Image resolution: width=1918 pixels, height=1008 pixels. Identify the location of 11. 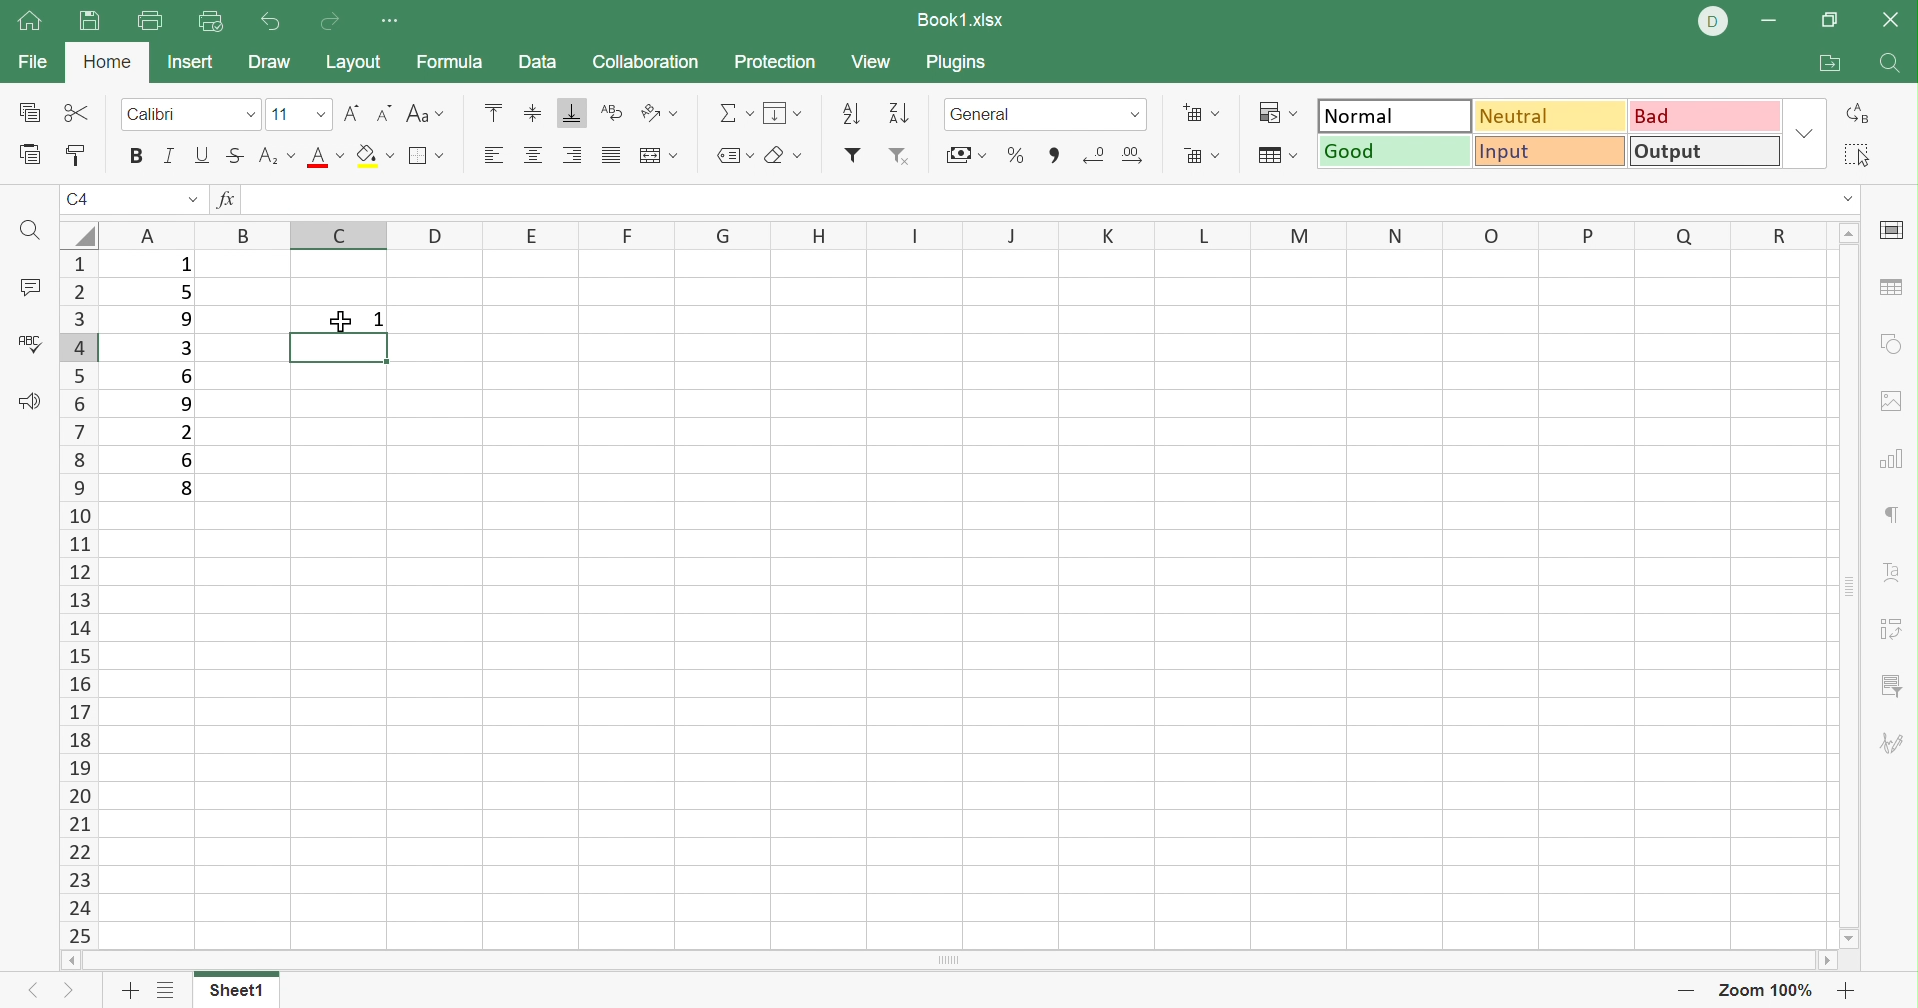
(282, 115).